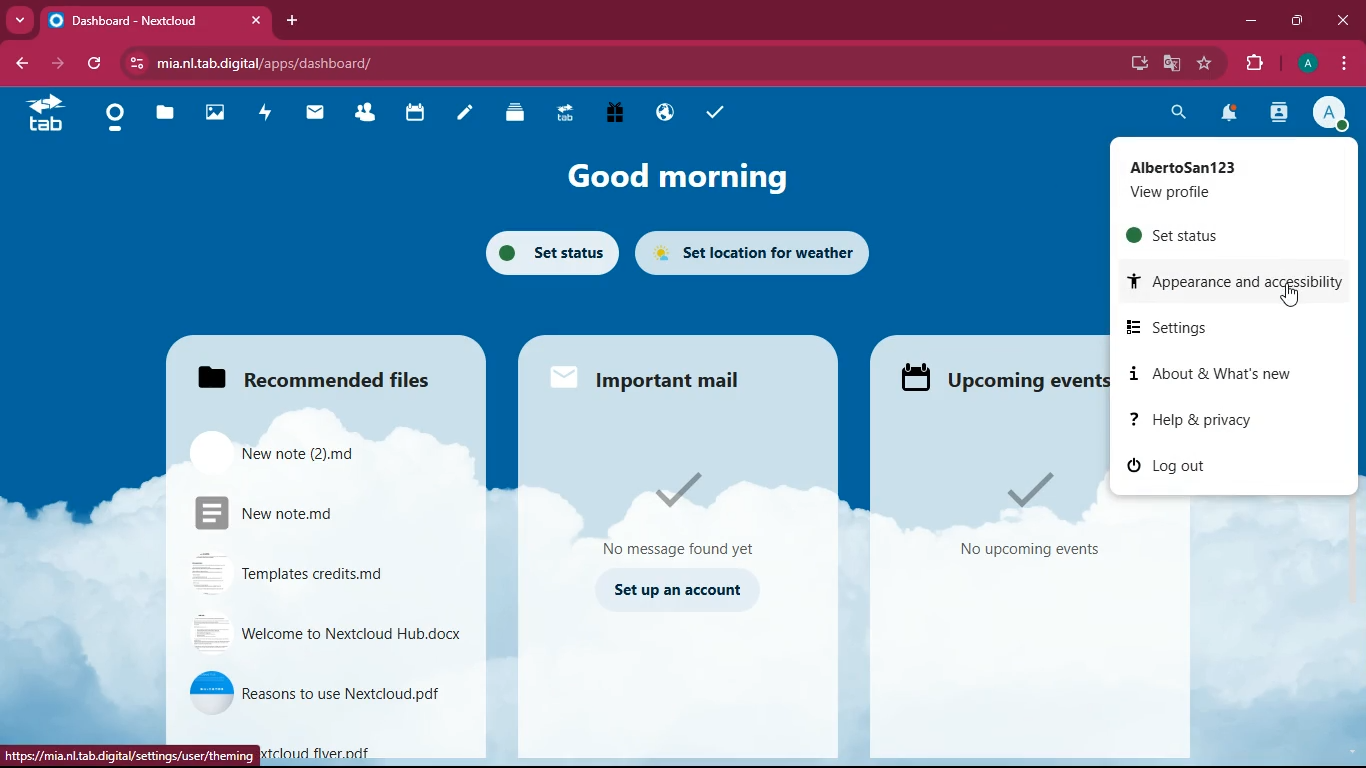 The image size is (1366, 768). I want to click on important mail, so click(648, 376).